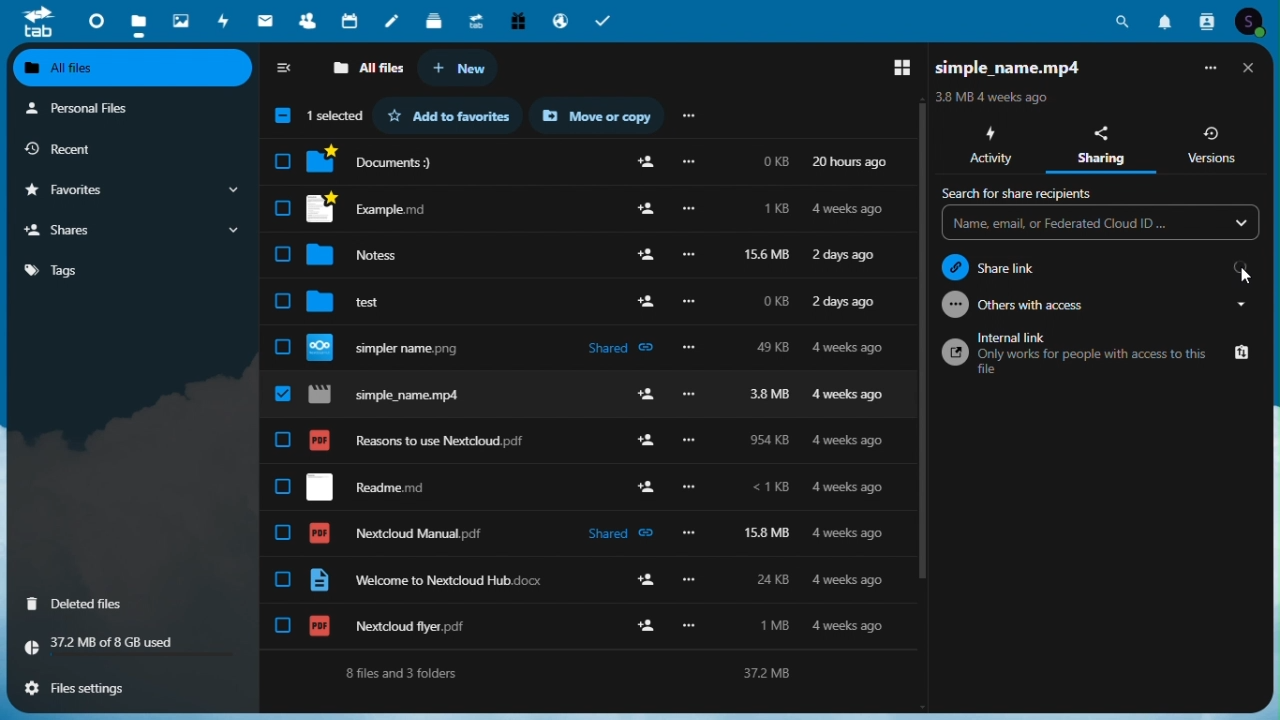  I want to click on more options, so click(687, 117).